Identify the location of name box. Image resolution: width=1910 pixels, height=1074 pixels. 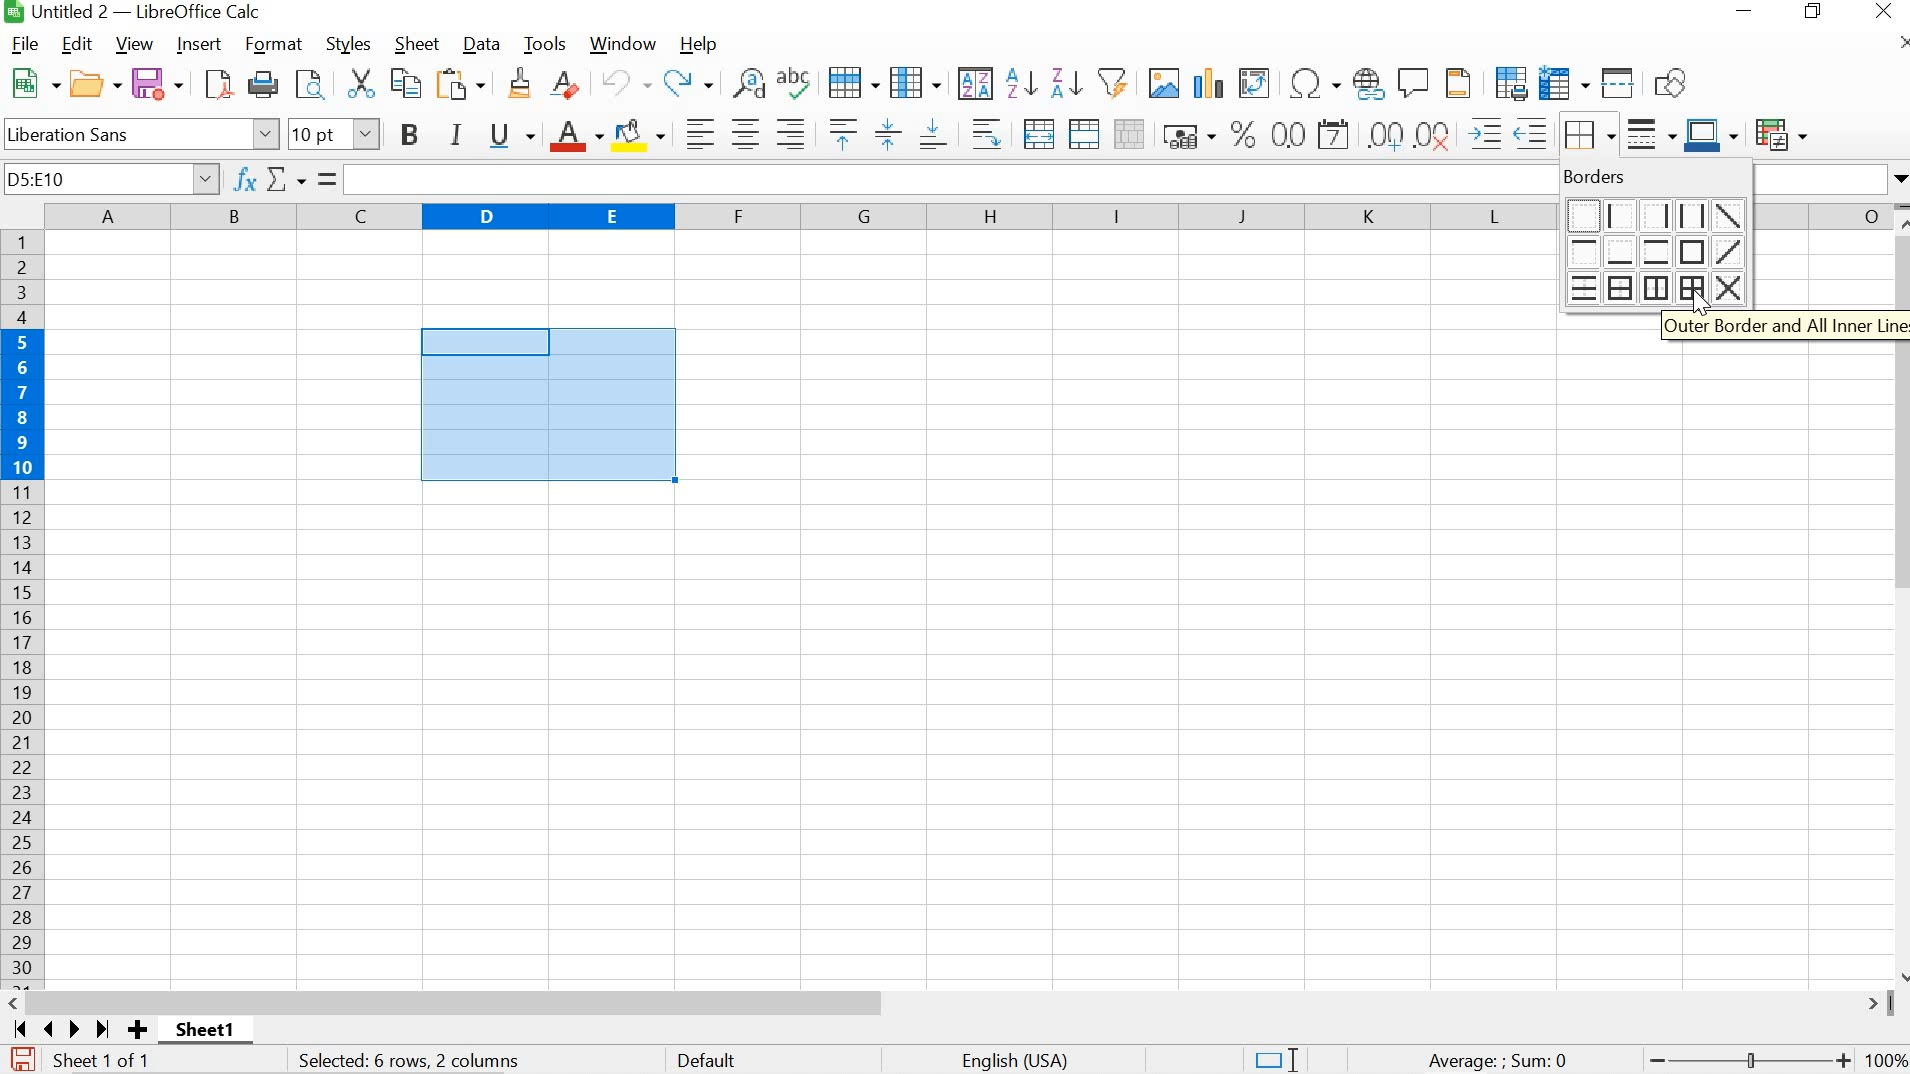
(111, 178).